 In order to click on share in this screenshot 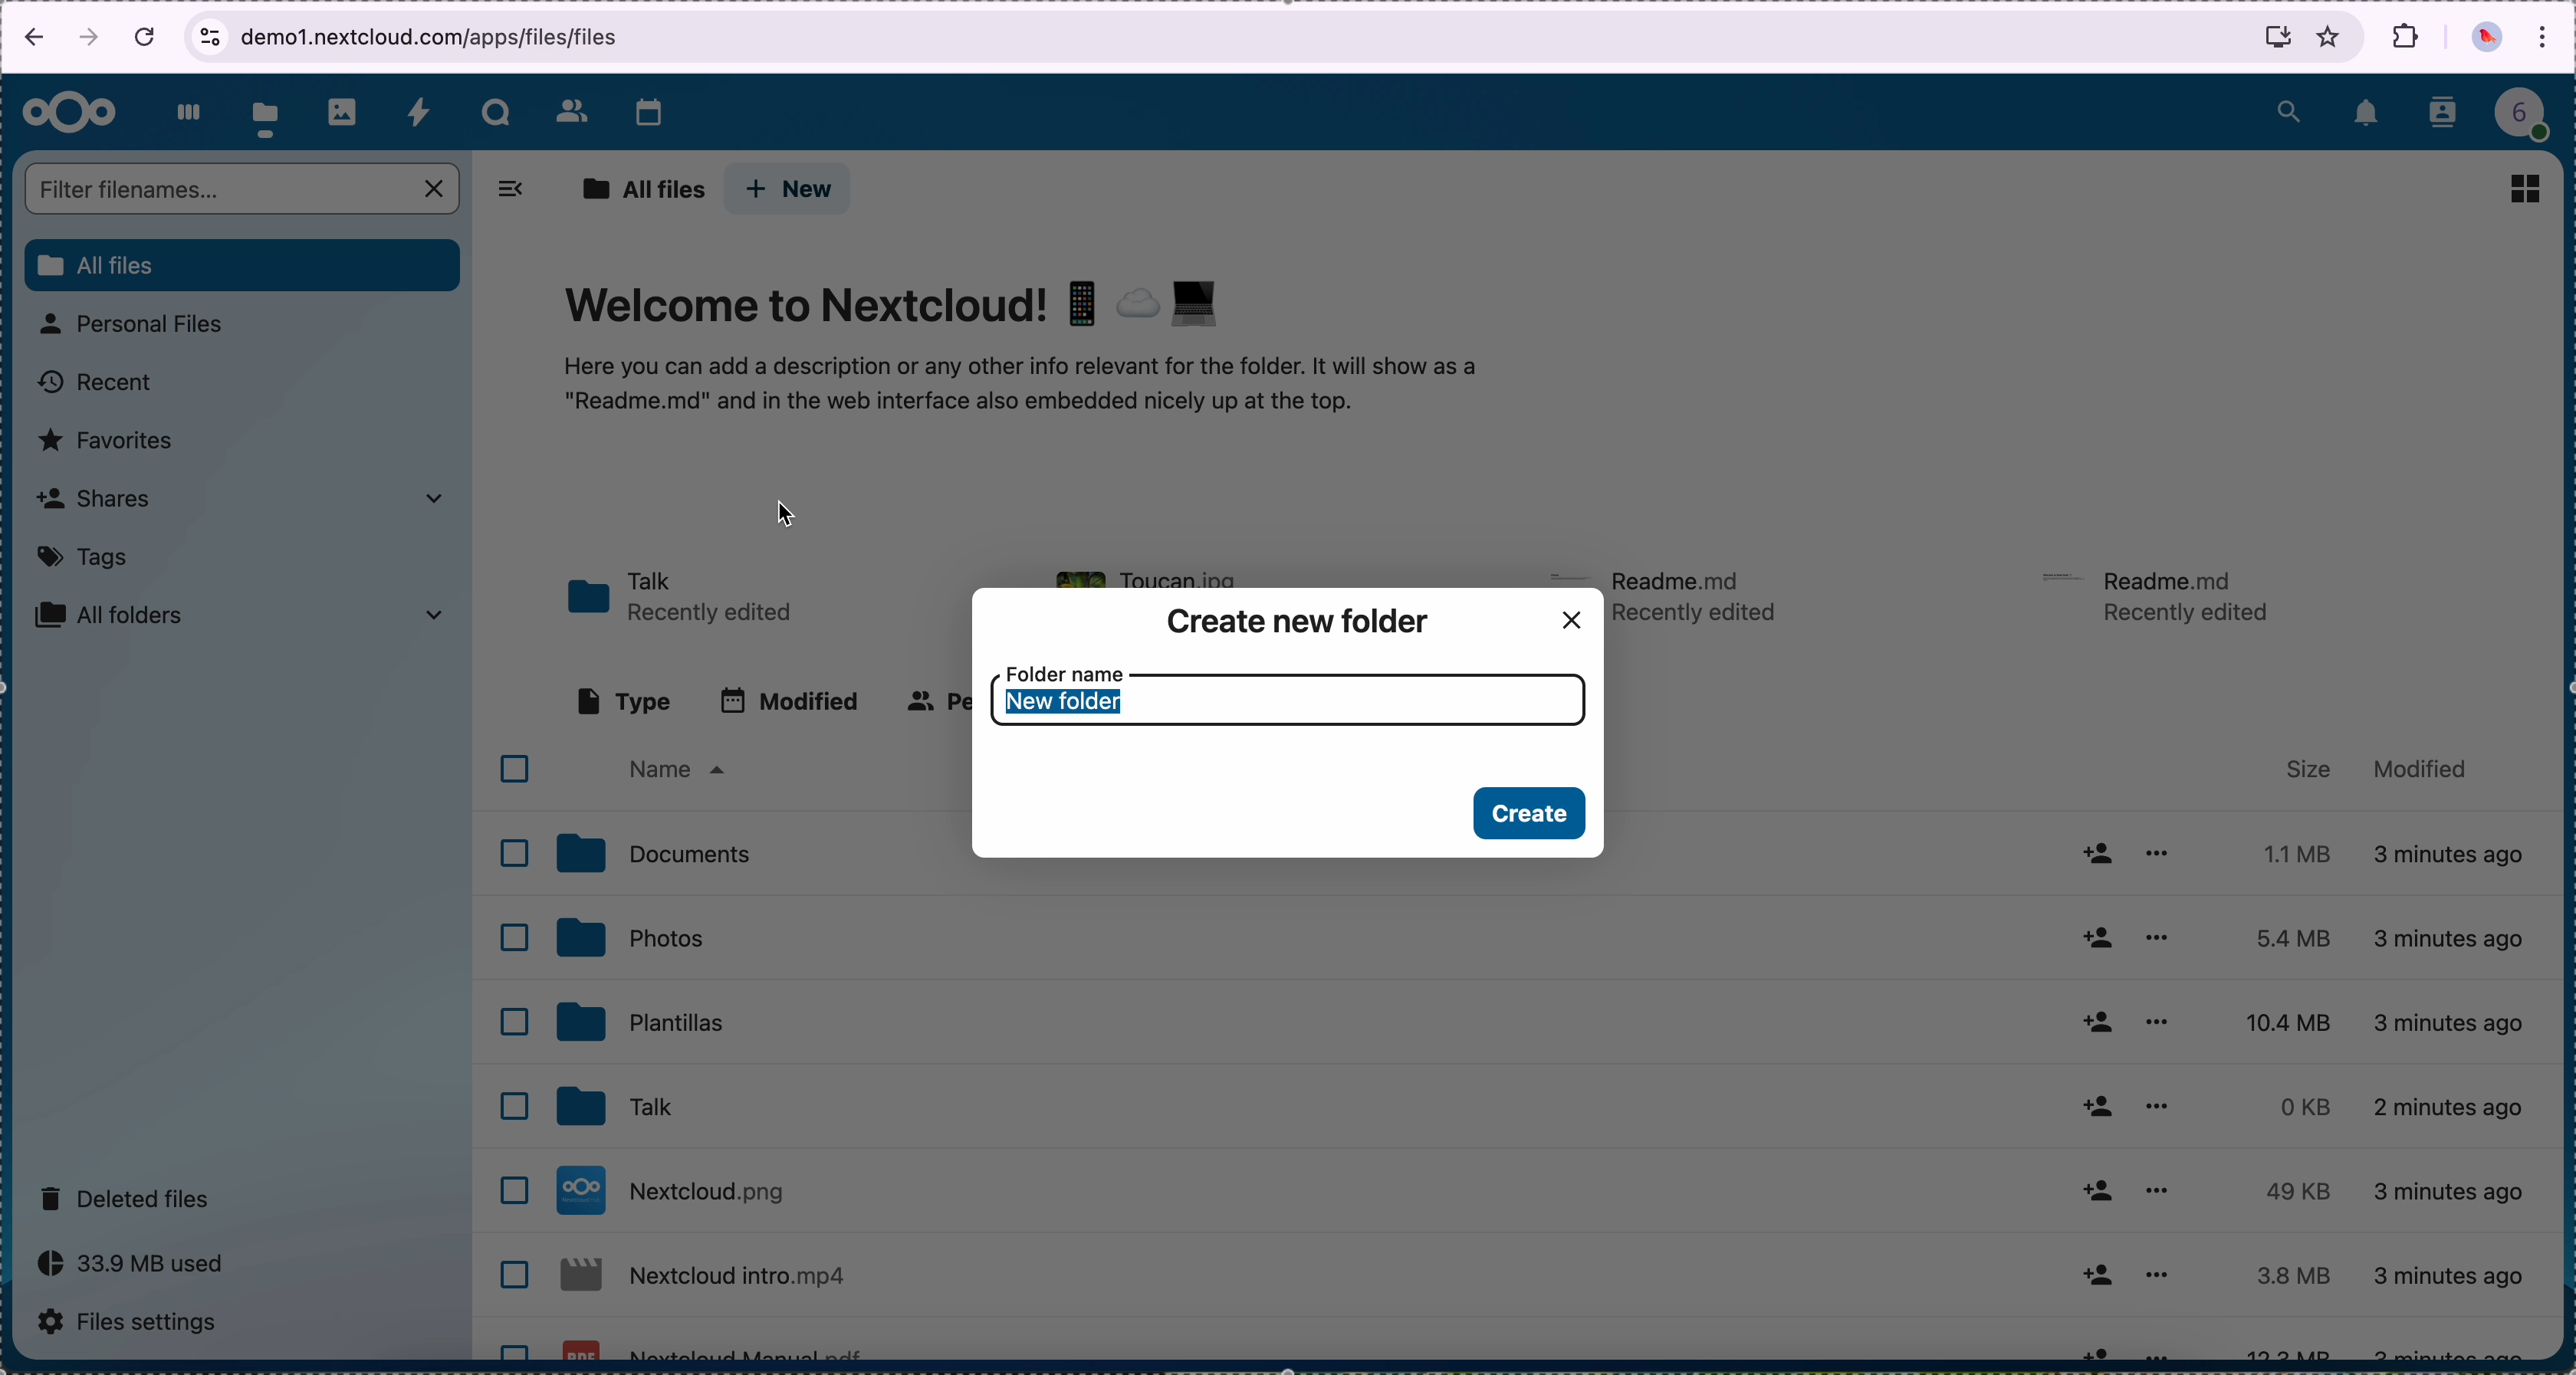, I will do `click(2094, 1275)`.